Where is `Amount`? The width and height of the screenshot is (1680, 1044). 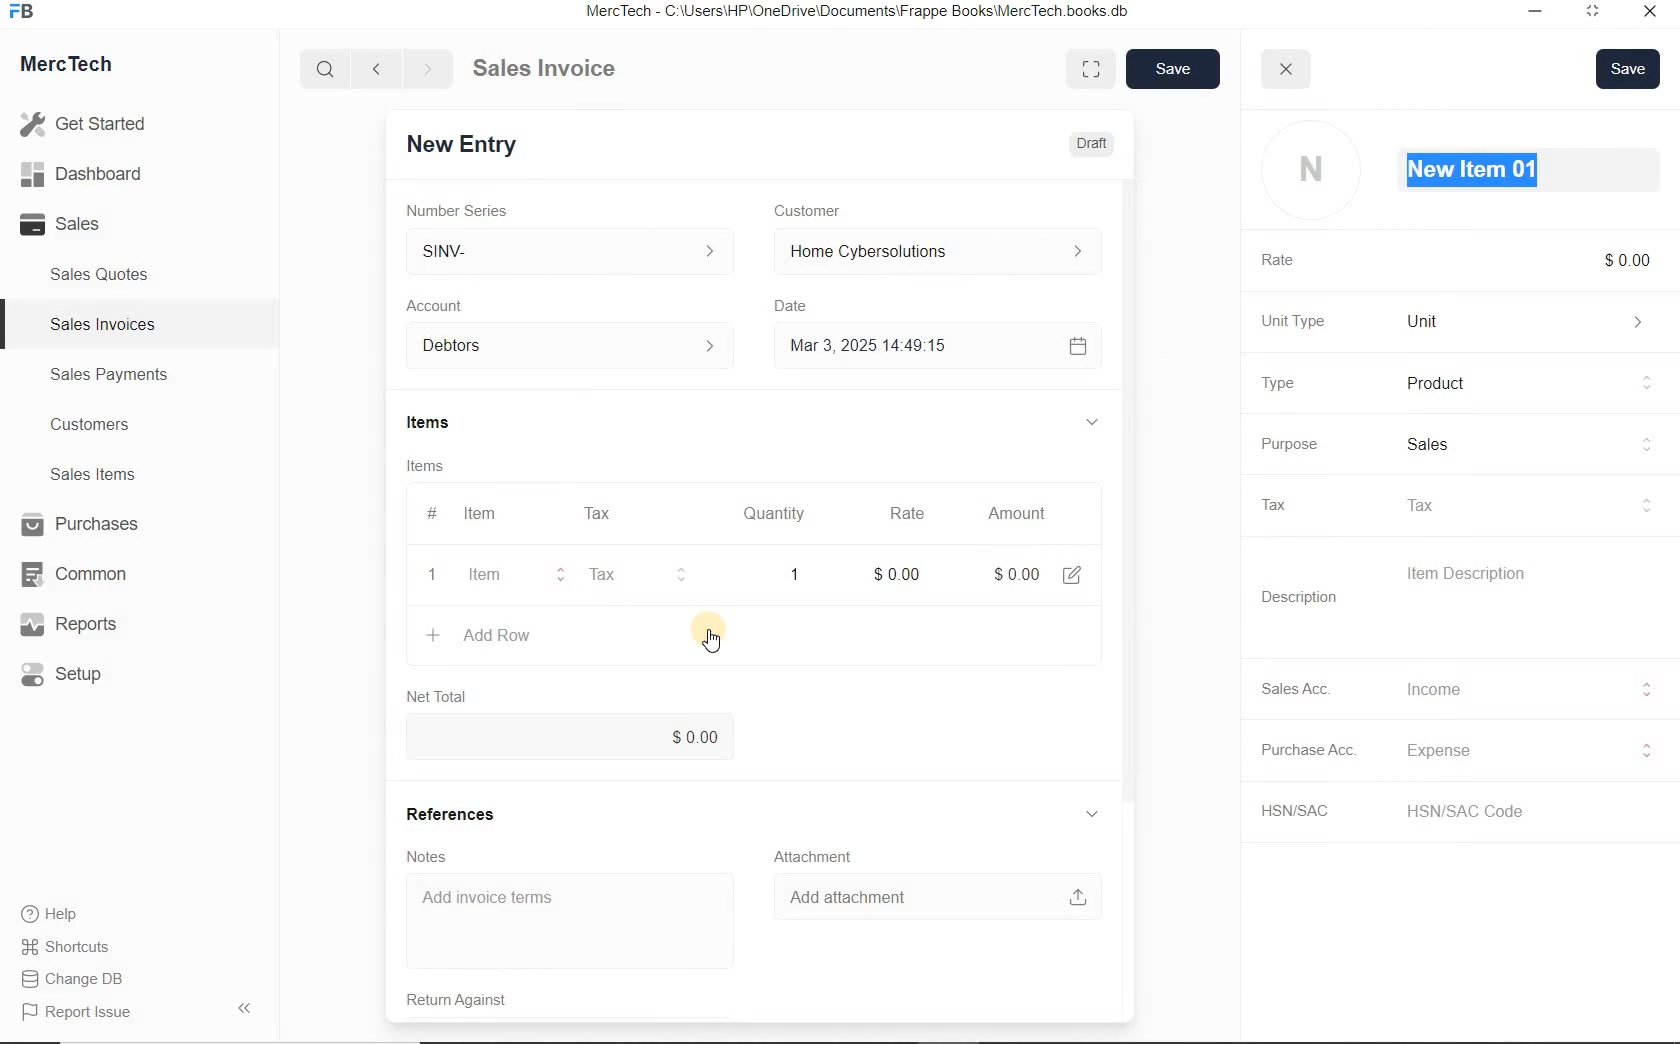 Amount is located at coordinates (1013, 513).